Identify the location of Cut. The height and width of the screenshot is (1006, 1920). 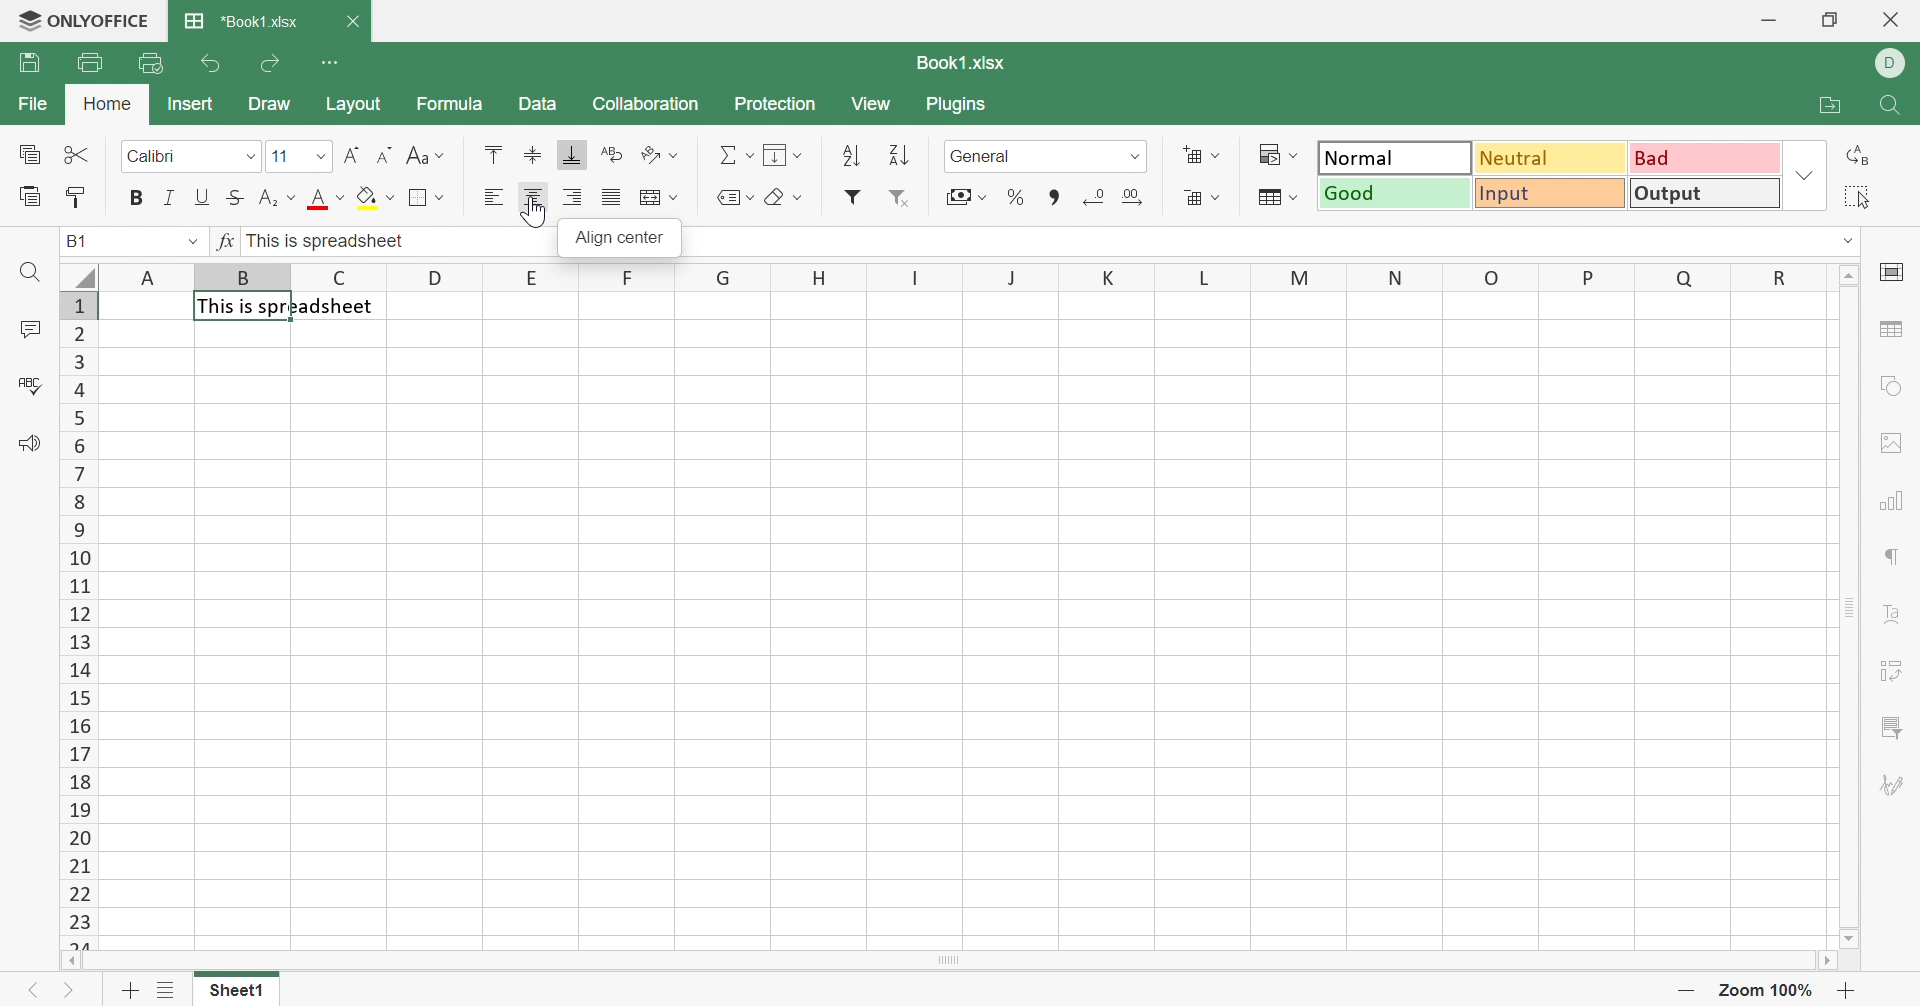
(76, 152).